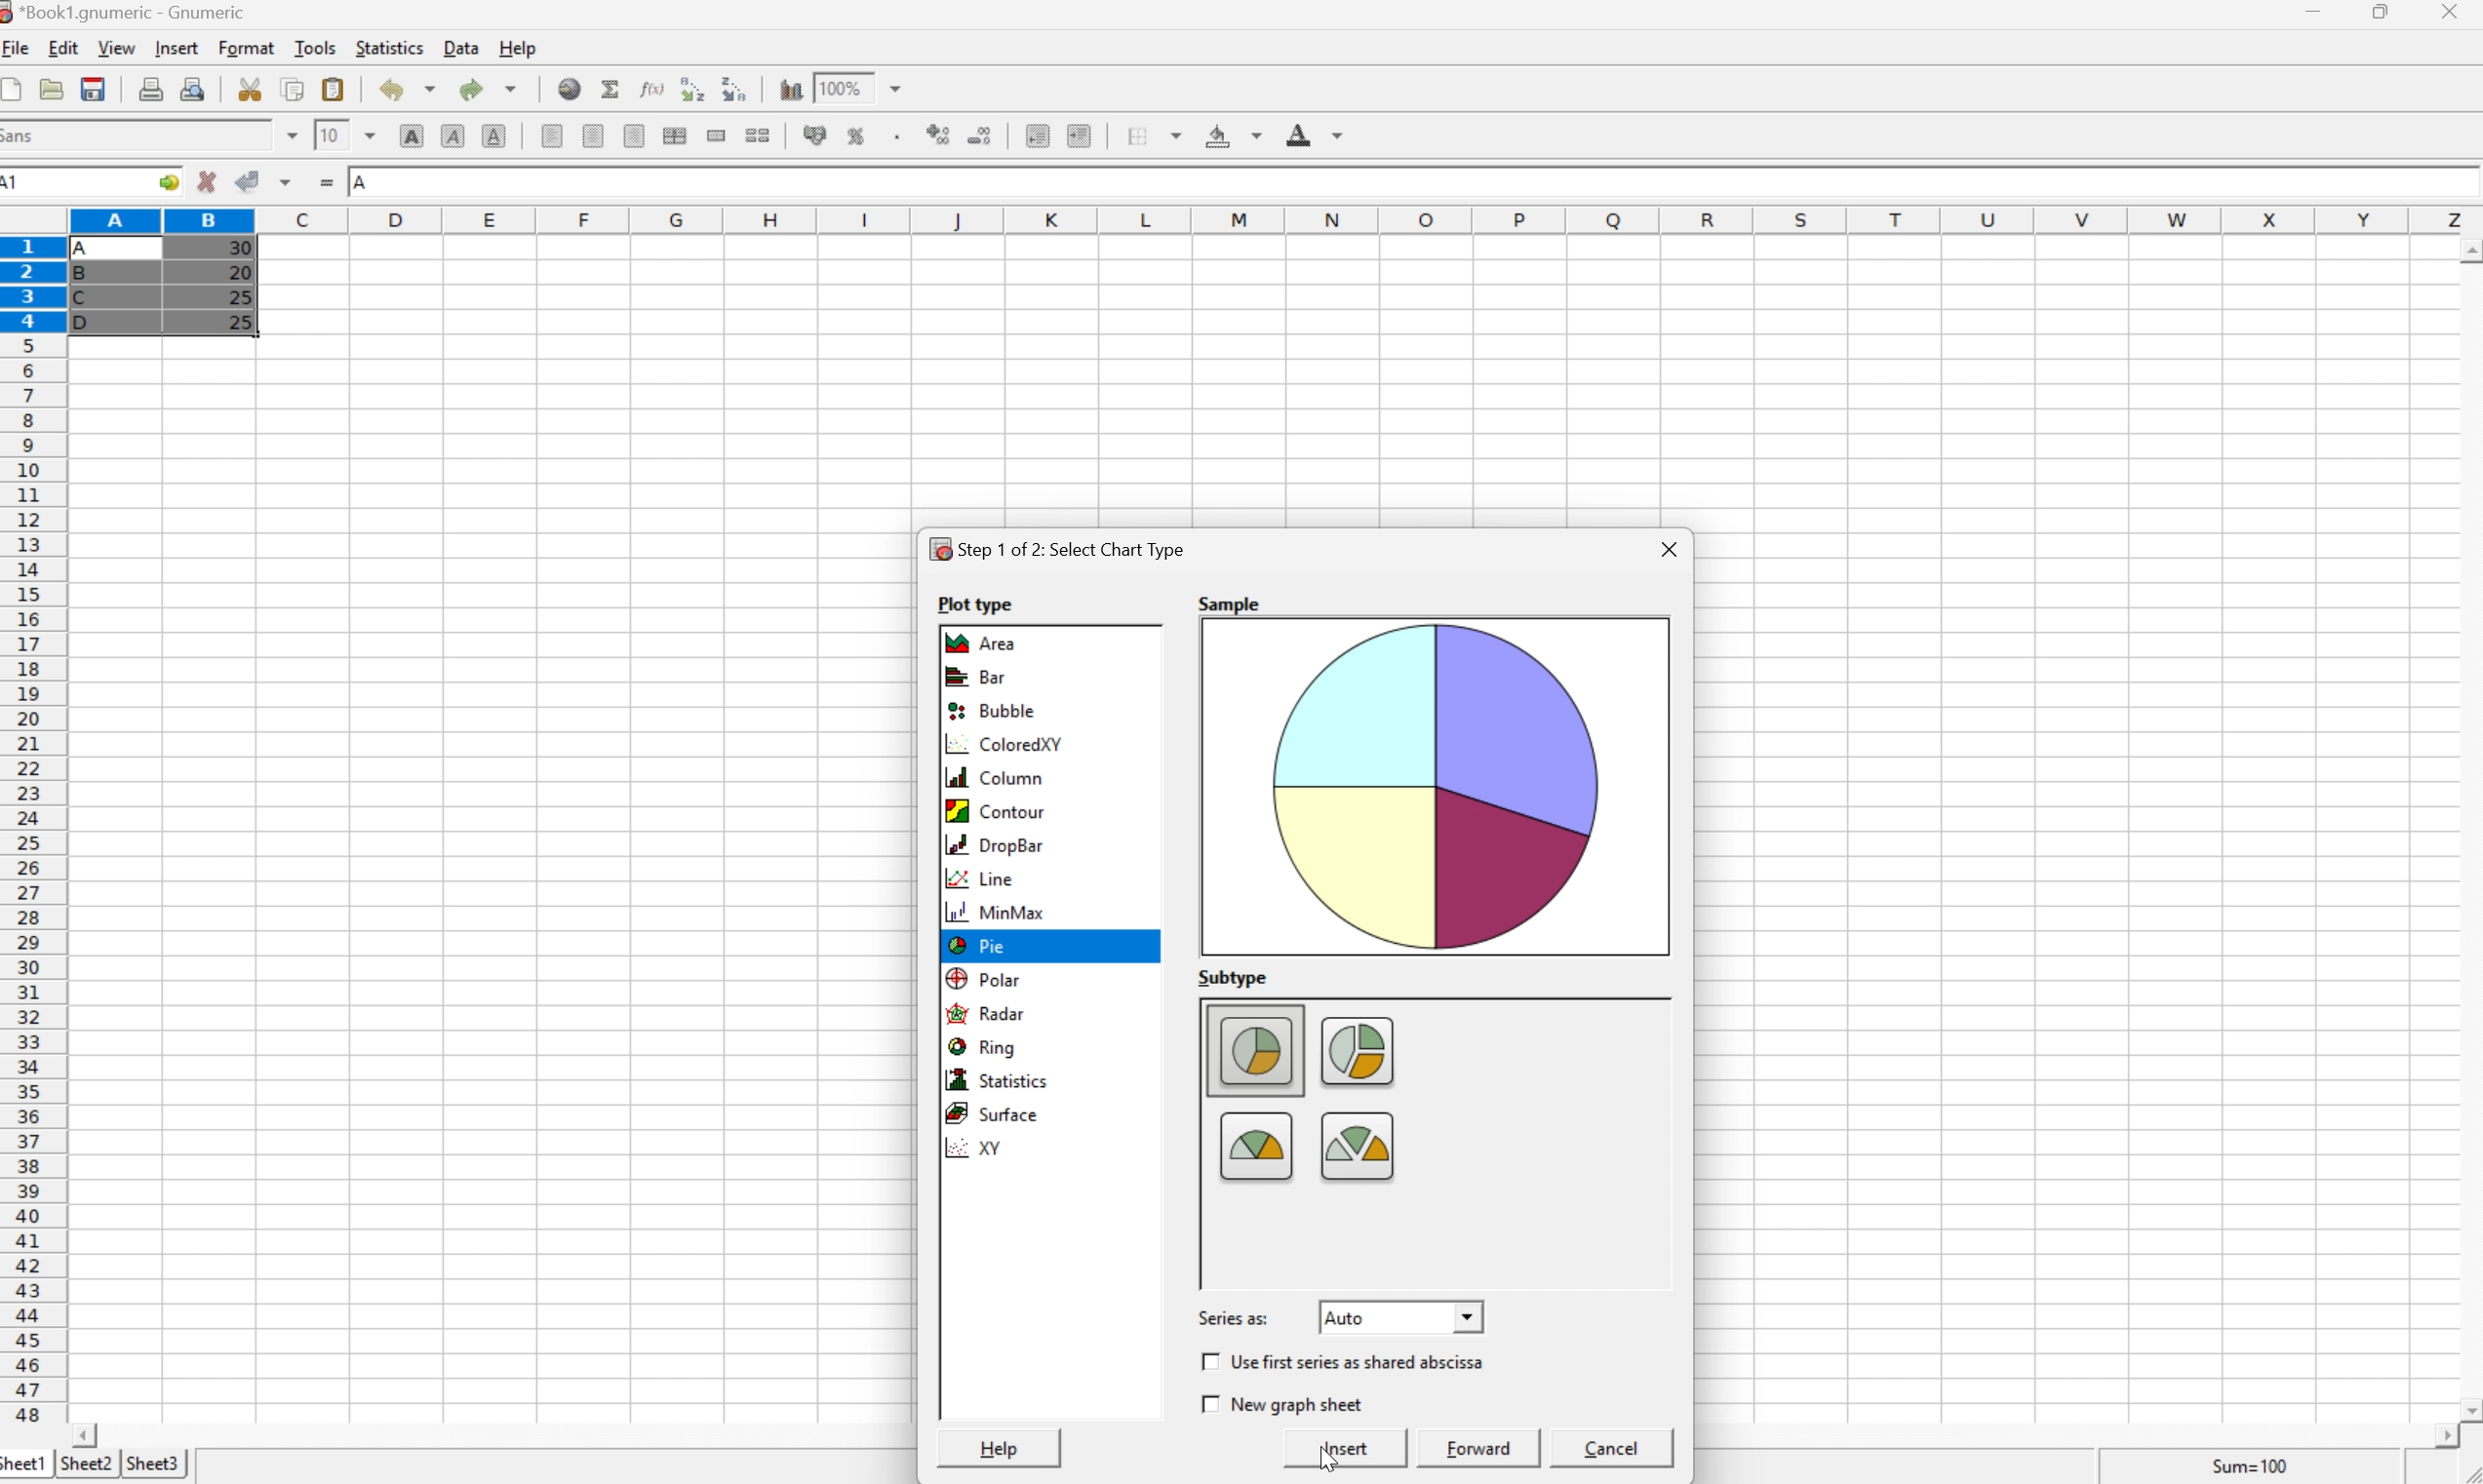 This screenshot has height=1484, width=2483. I want to click on Borders, so click(1147, 134).